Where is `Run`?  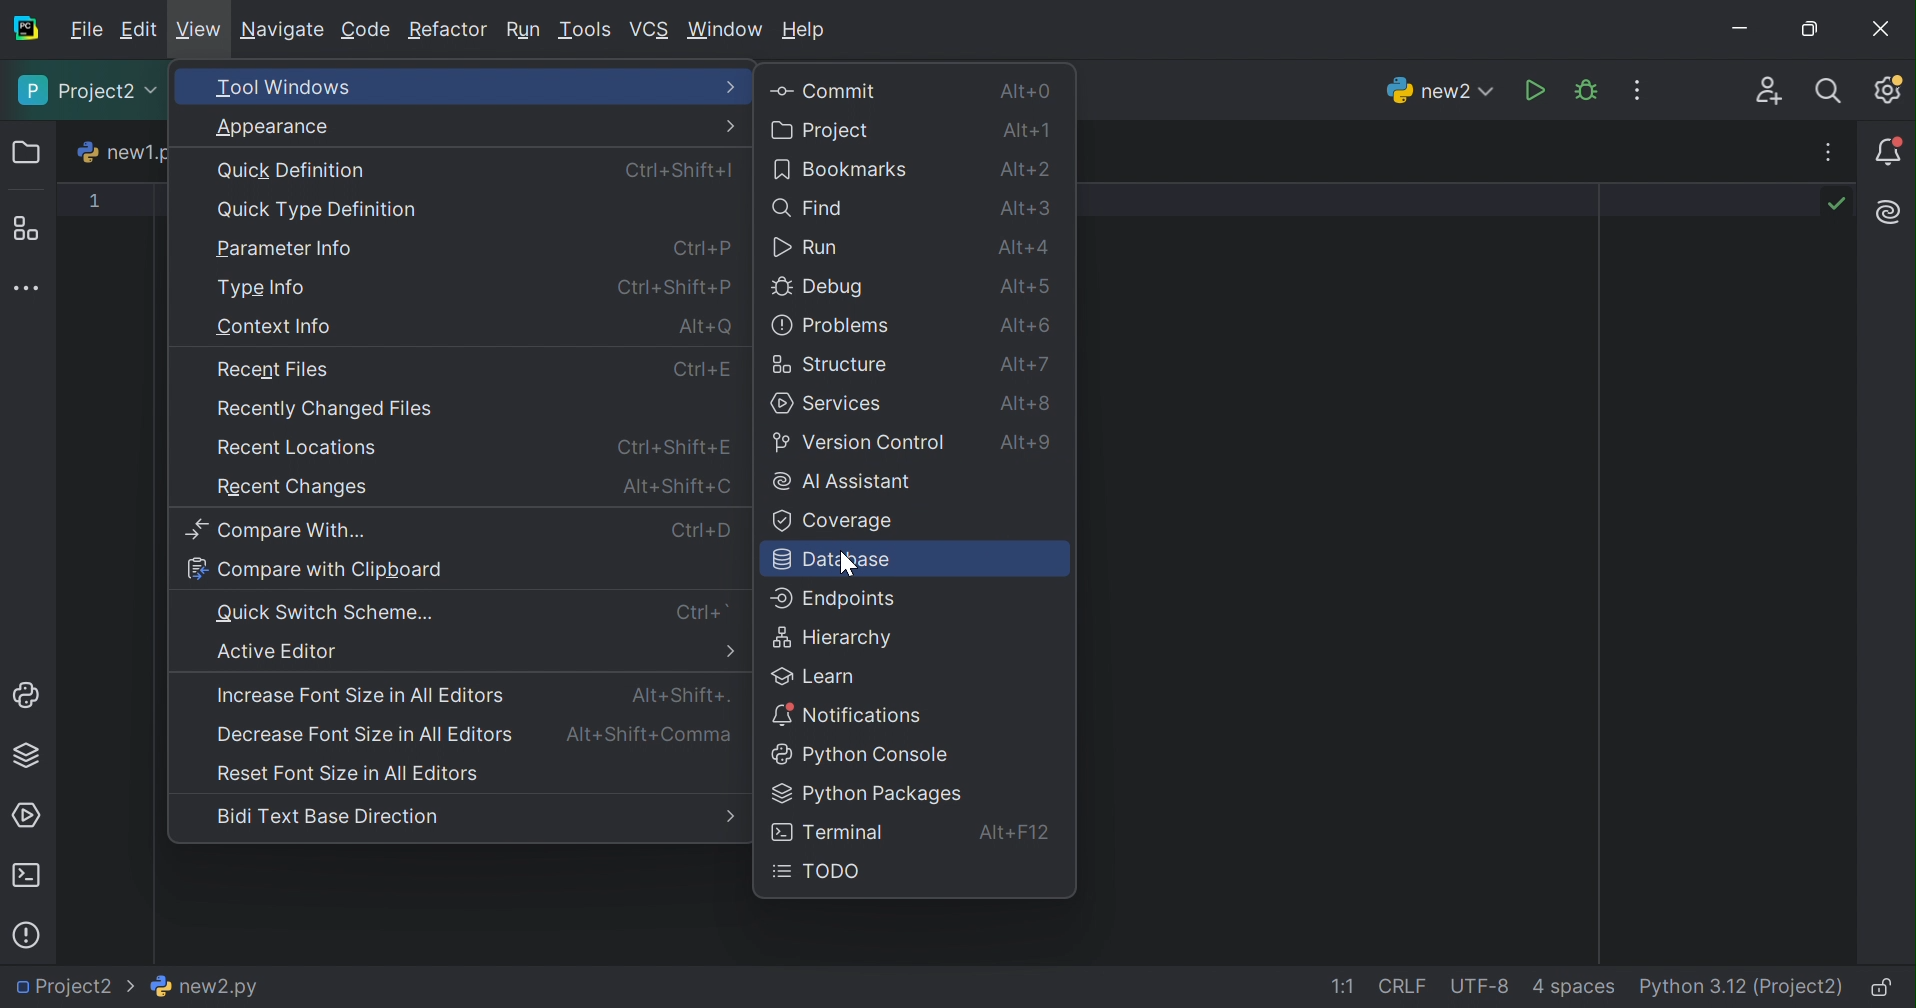 Run is located at coordinates (807, 247).